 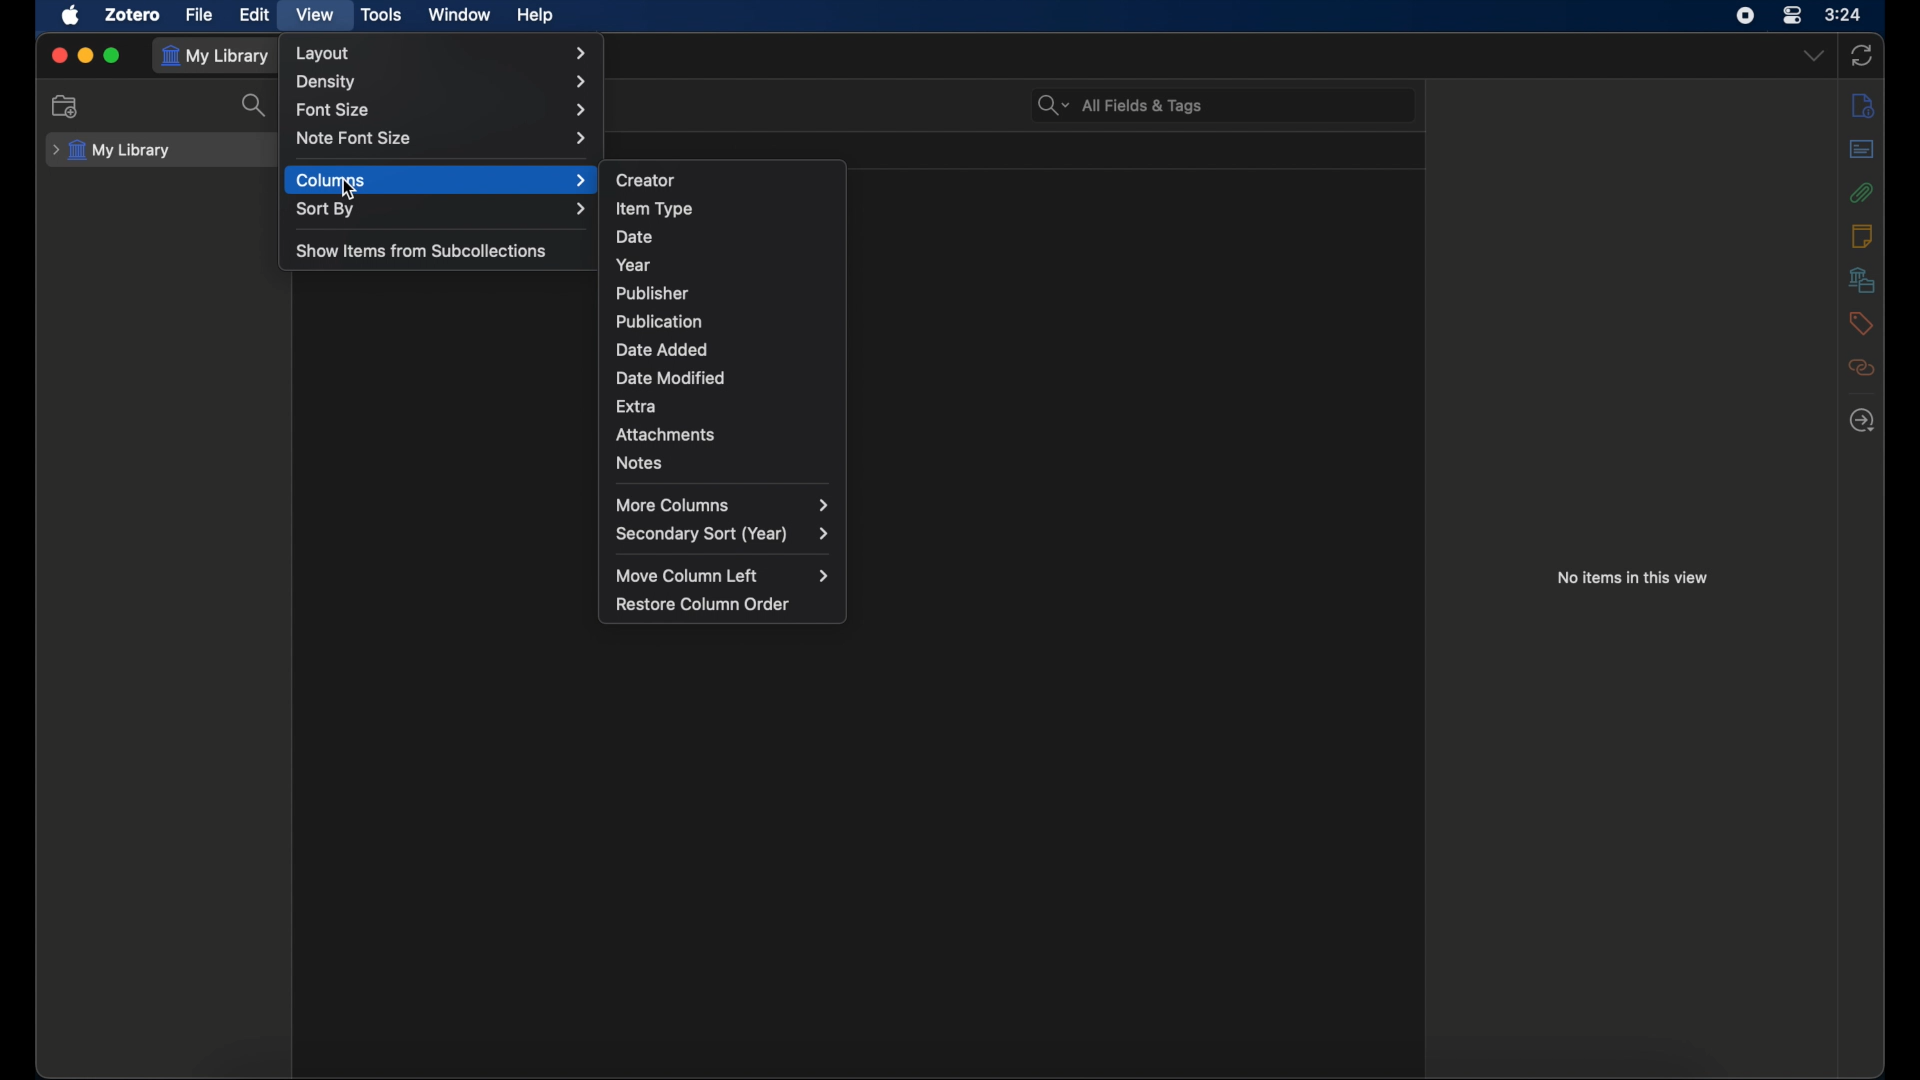 What do you see at coordinates (457, 13) in the screenshot?
I see `window` at bounding box center [457, 13].